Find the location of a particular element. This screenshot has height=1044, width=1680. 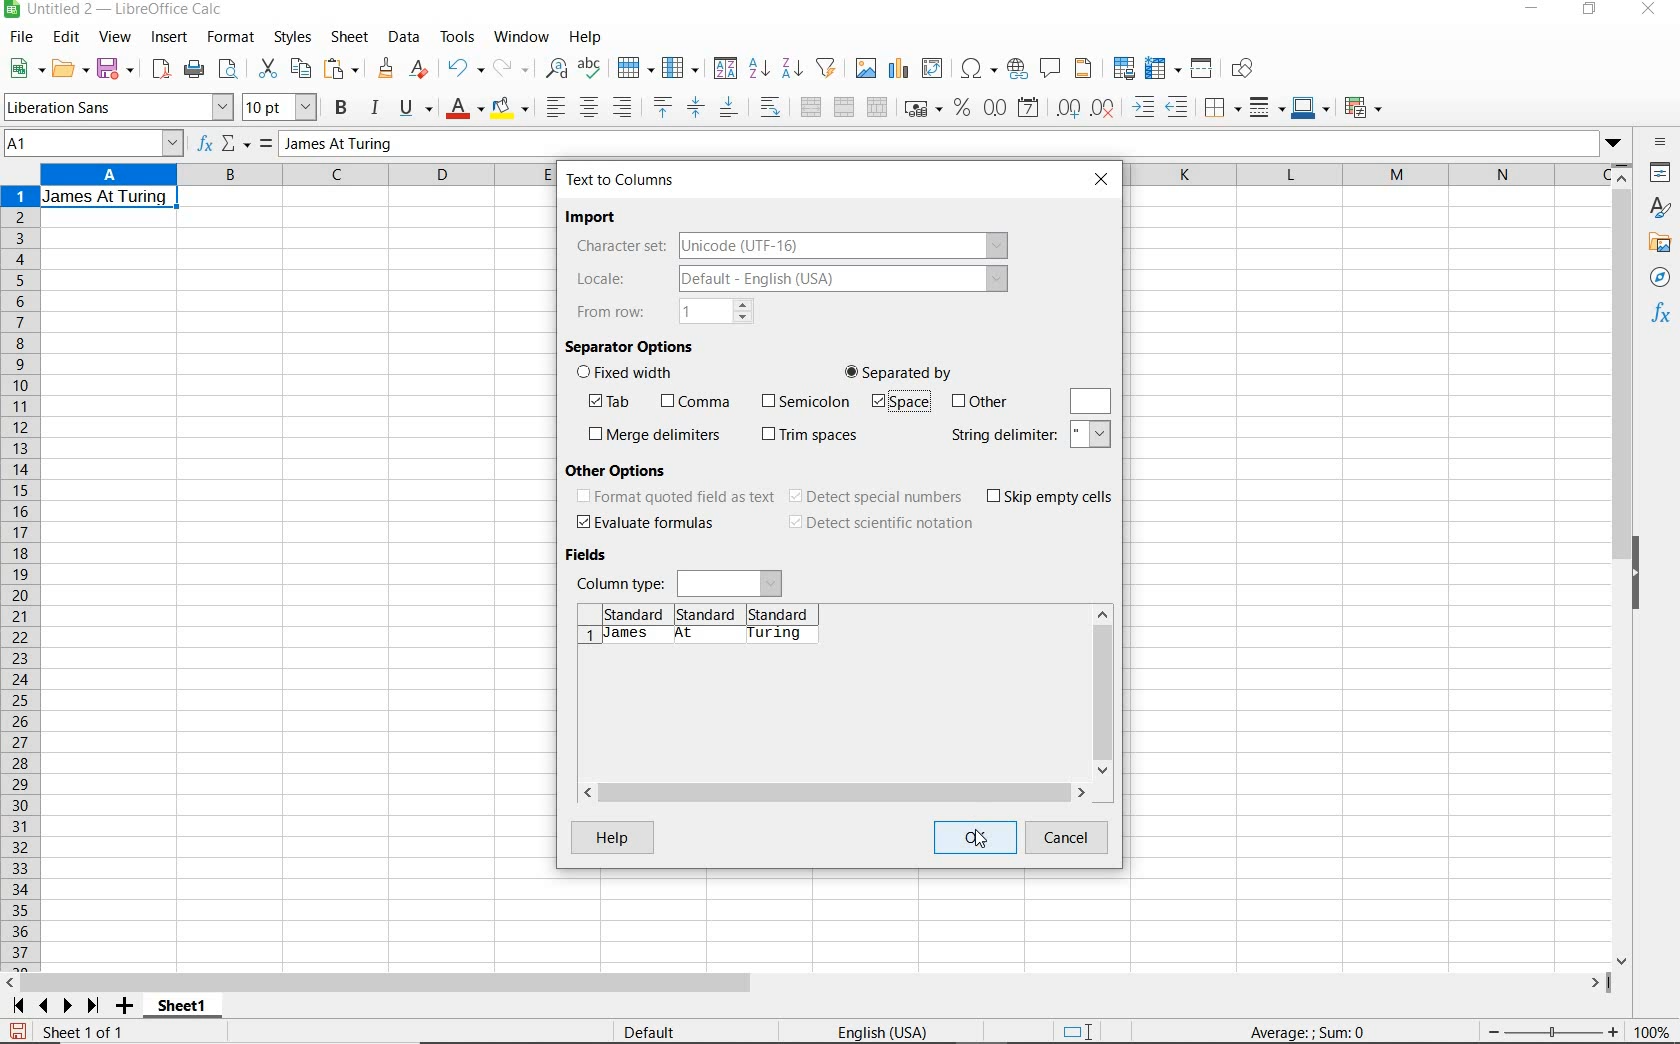

skip empty cells is located at coordinates (1051, 497).